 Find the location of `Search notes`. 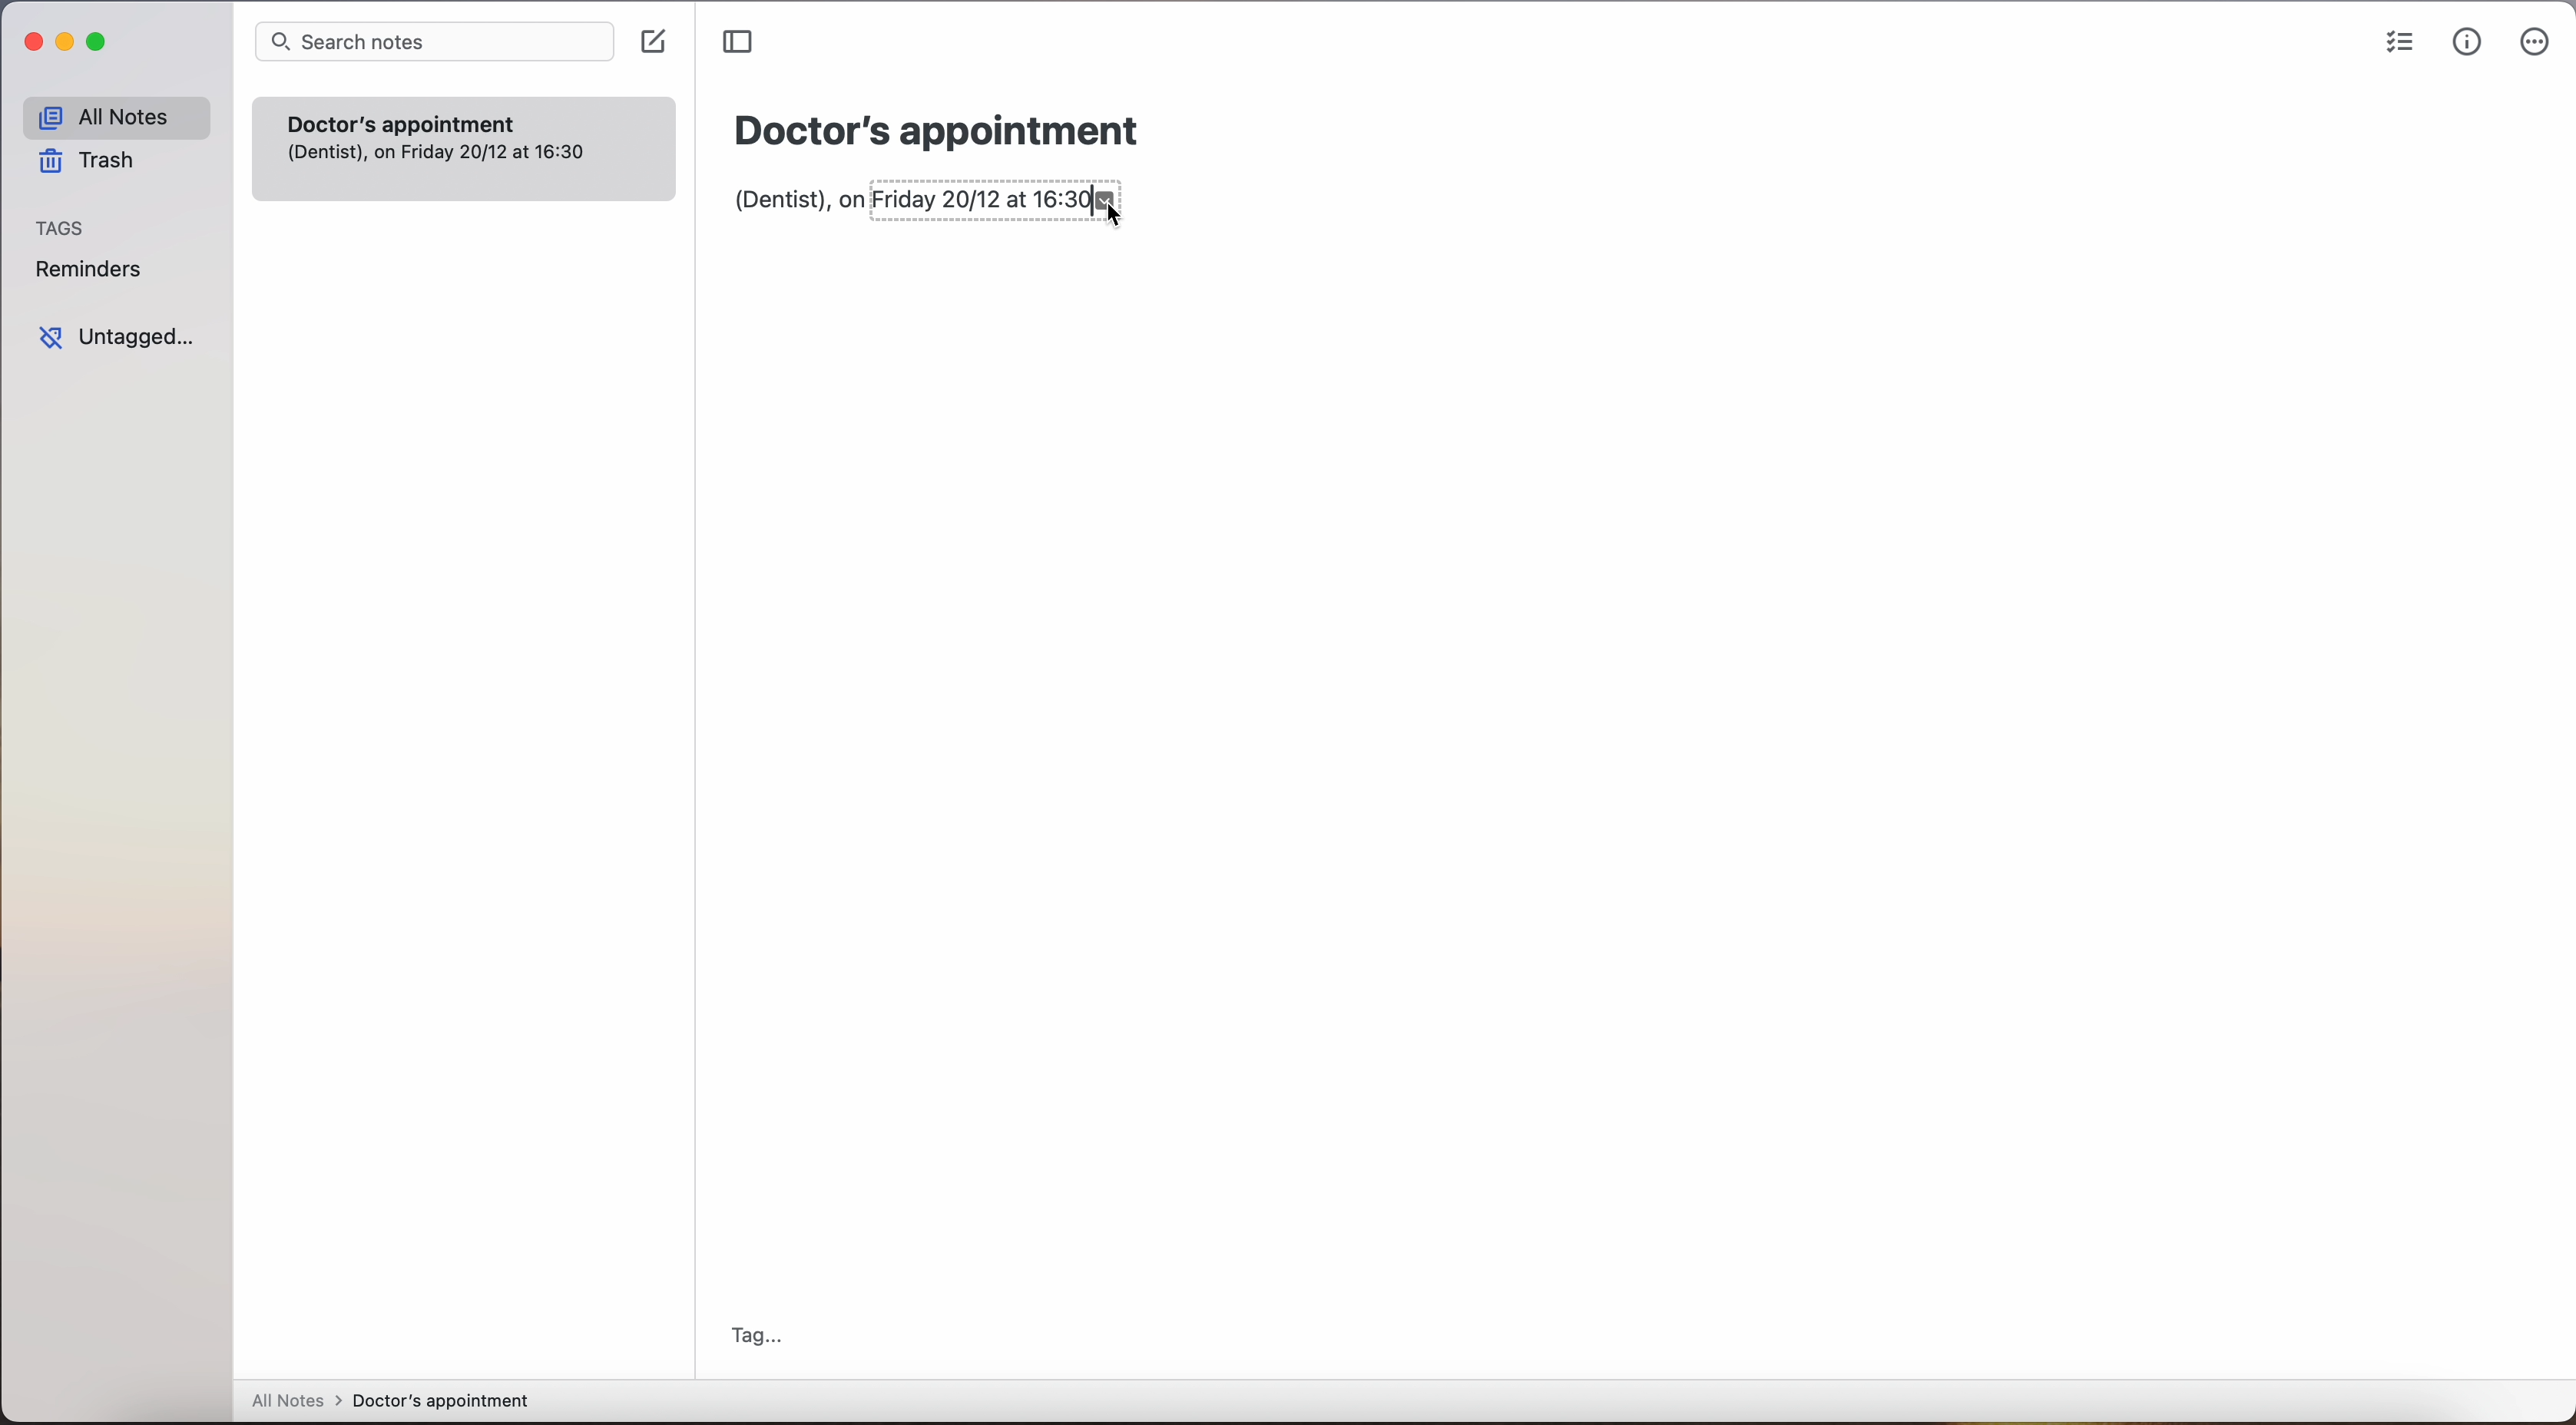

Search notes is located at coordinates (431, 41).